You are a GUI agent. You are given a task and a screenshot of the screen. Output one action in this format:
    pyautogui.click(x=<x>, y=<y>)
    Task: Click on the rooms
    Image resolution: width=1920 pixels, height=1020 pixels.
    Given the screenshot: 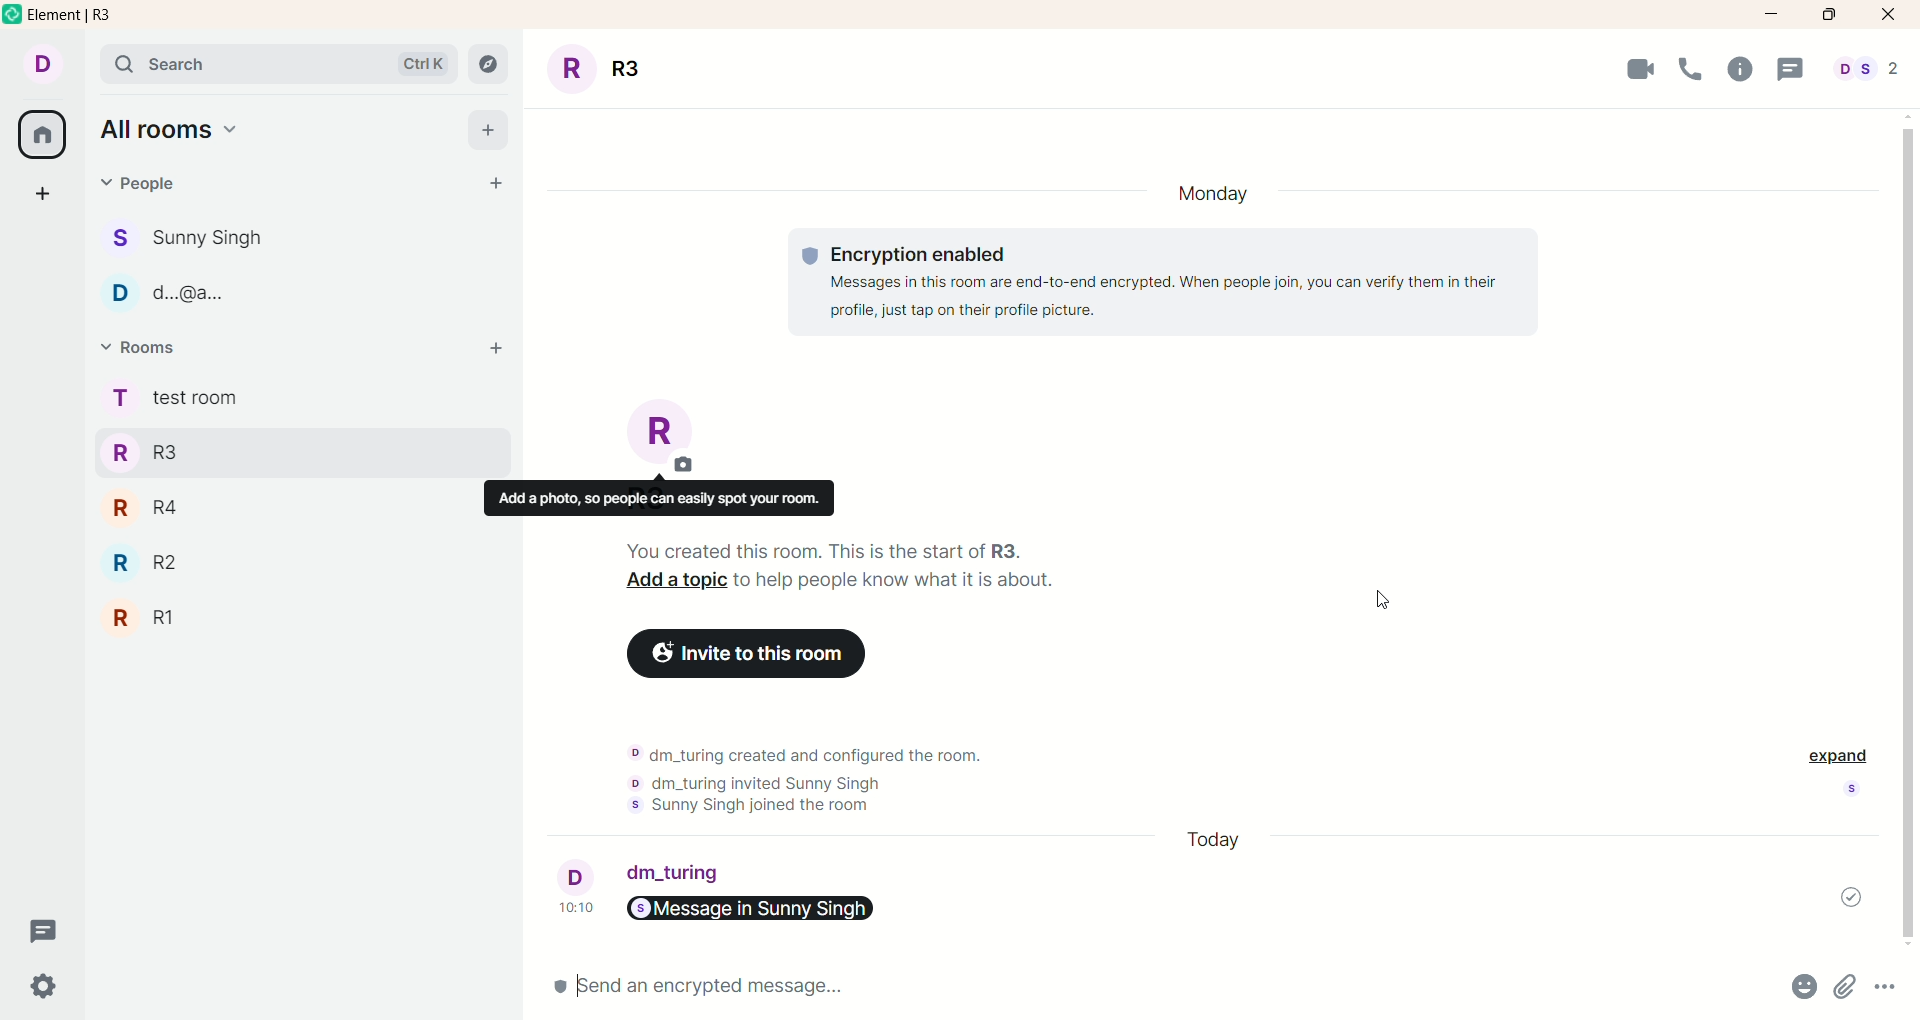 What is the action you would take?
    pyautogui.click(x=142, y=350)
    